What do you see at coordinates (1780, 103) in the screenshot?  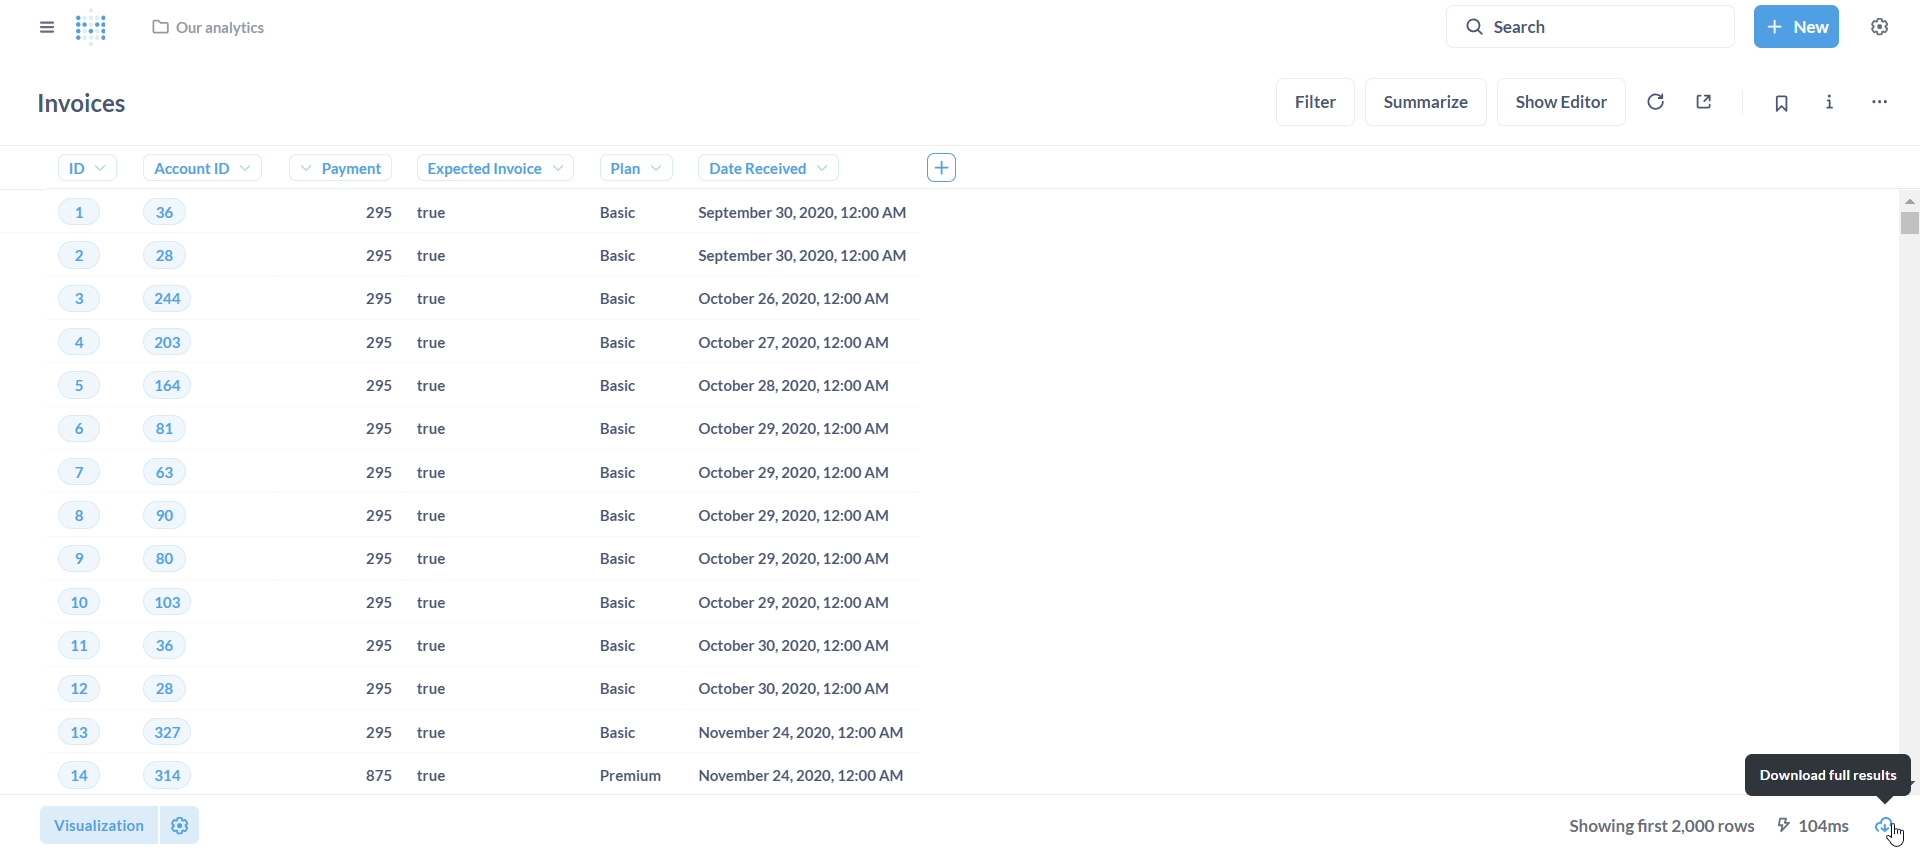 I see `bookmark` at bounding box center [1780, 103].